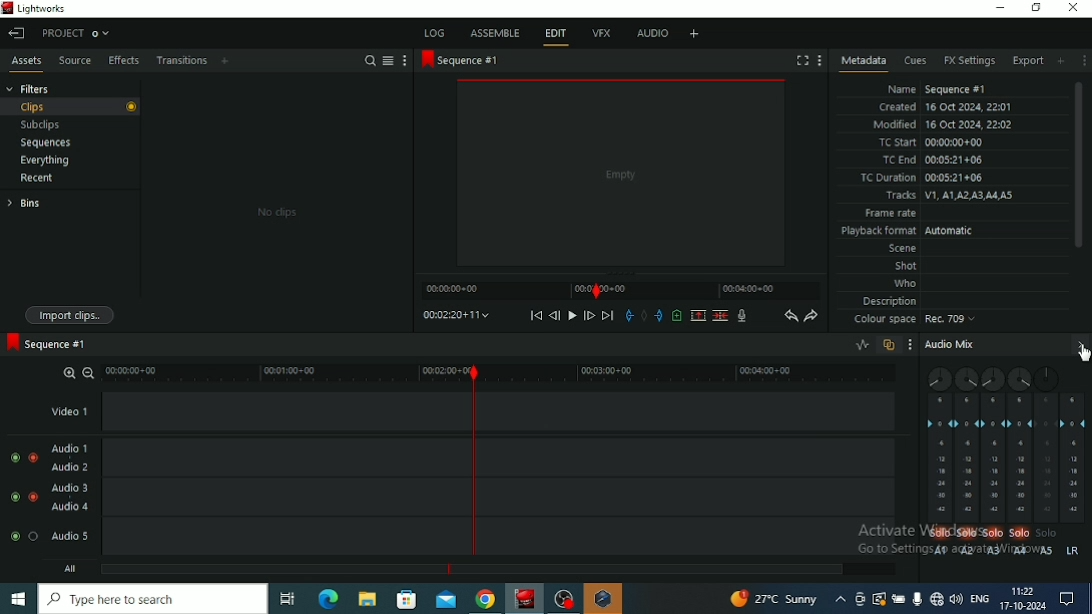  I want to click on File Explorer, so click(365, 600).